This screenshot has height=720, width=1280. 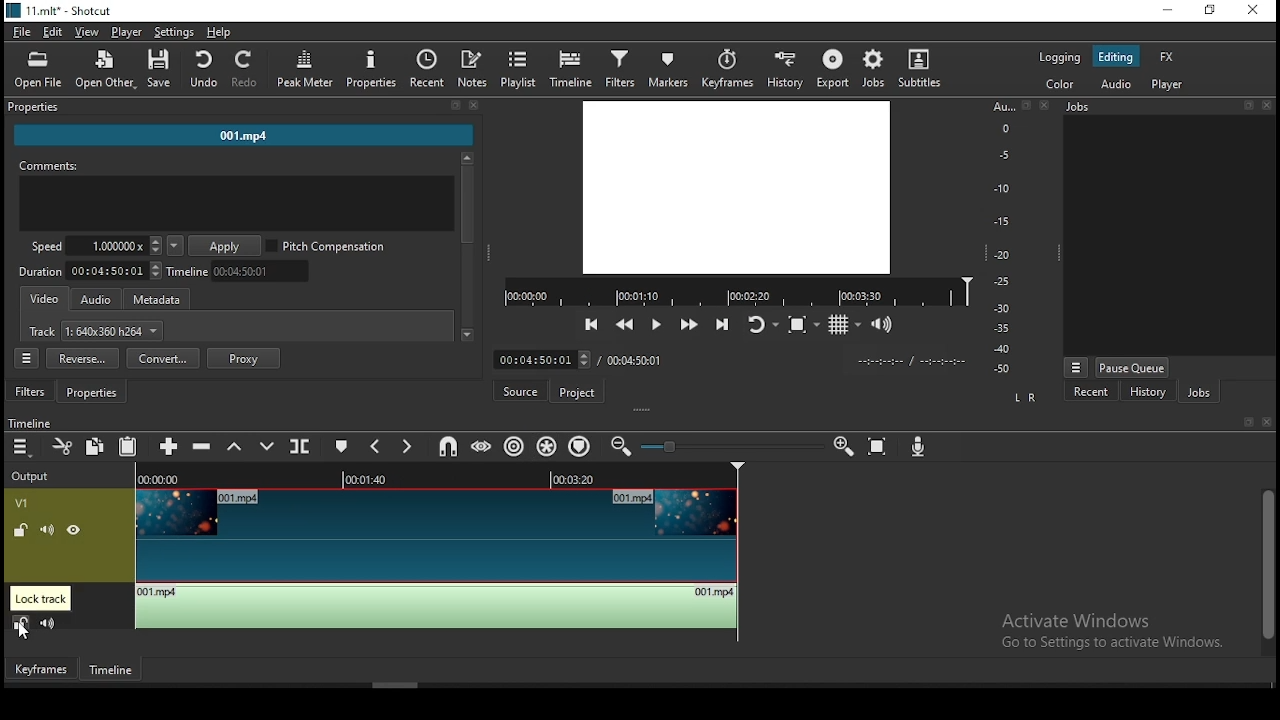 What do you see at coordinates (162, 357) in the screenshot?
I see `convert` at bounding box center [162, 357].